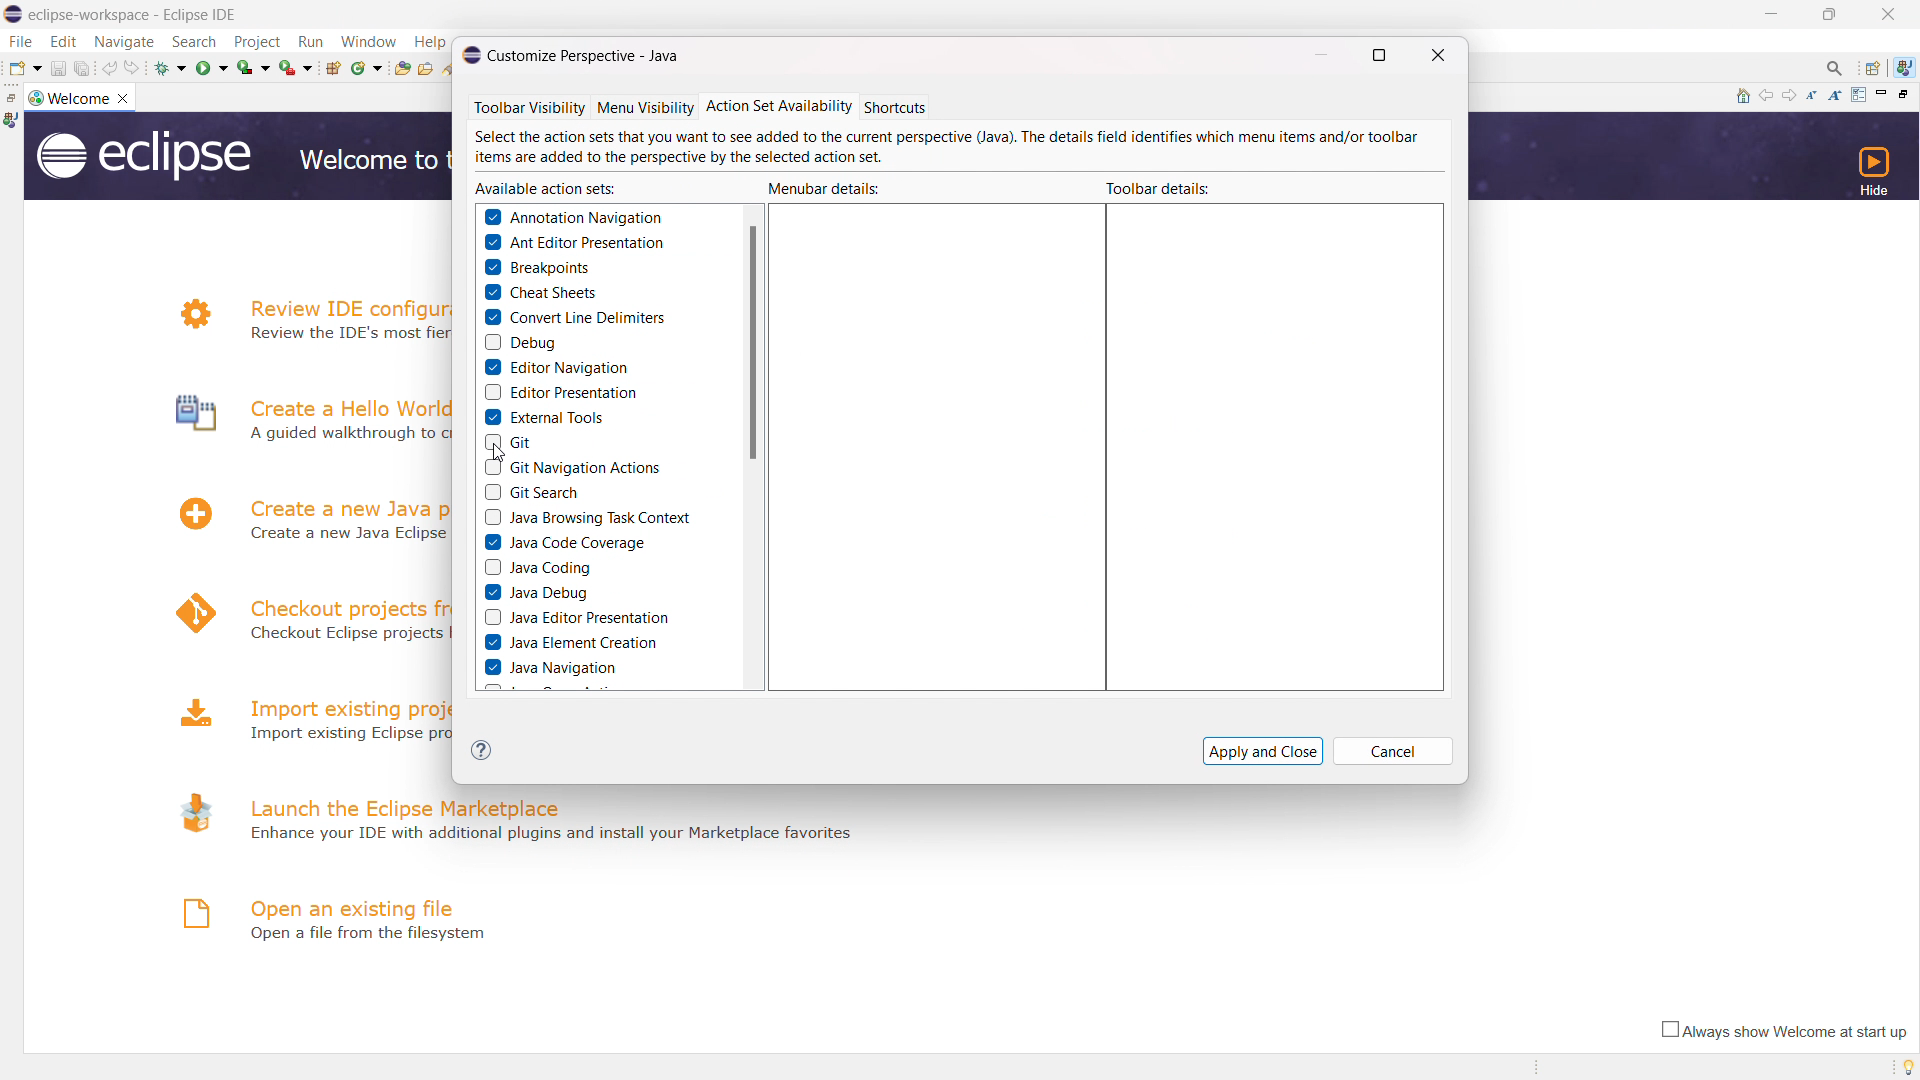 The width and height of the screenshot is (1920, 1080). What do you see at coordinates (24, 68) in the screenshot?
I see `new` at bounding box center [24, 68].